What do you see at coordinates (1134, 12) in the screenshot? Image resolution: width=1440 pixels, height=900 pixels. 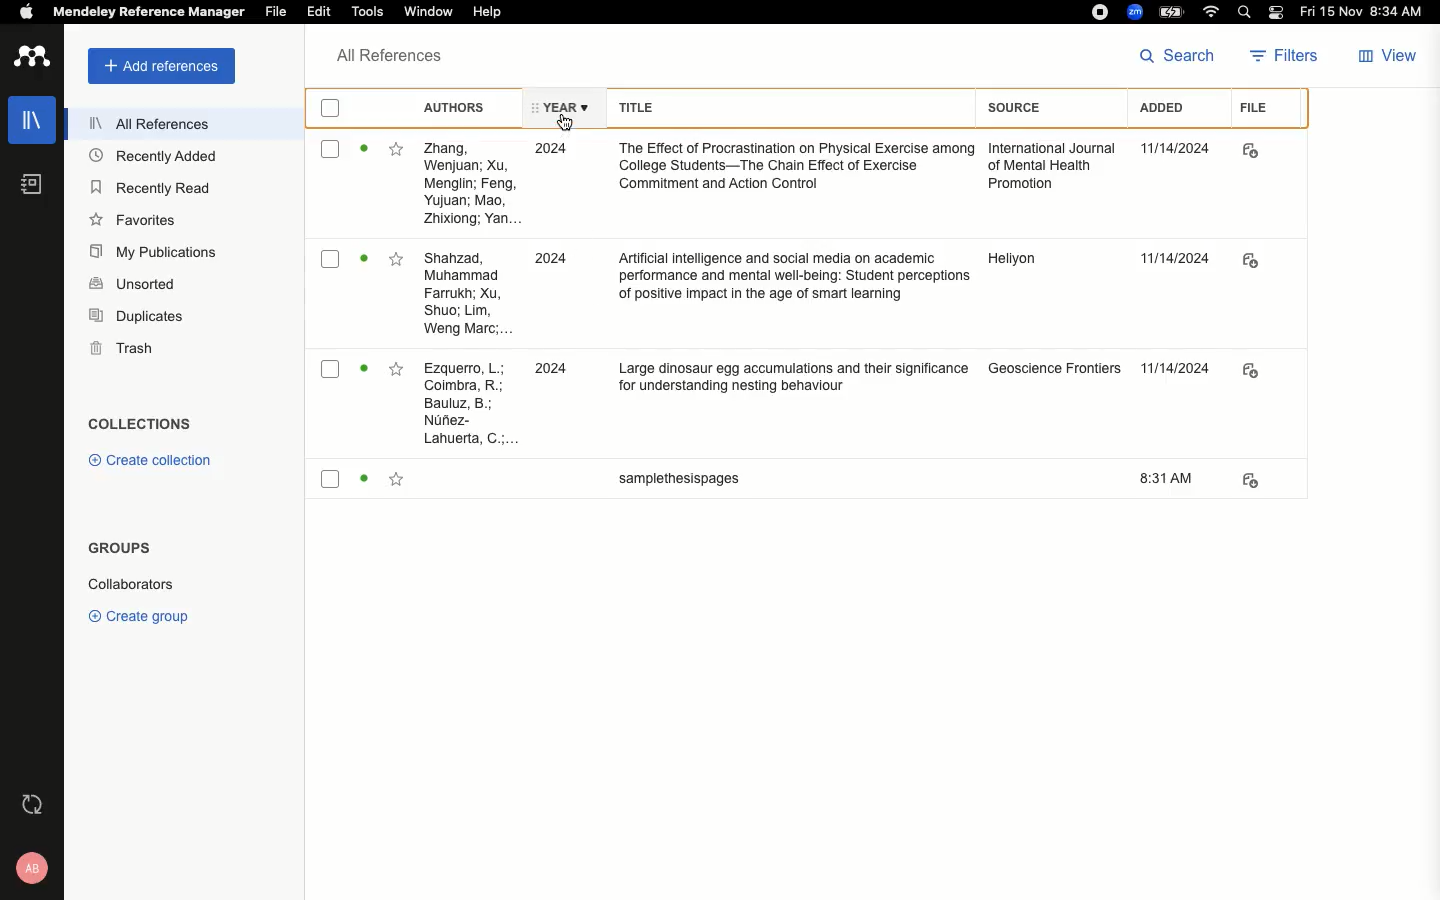 I see `Zoom` at bounding box center [1134, 12].